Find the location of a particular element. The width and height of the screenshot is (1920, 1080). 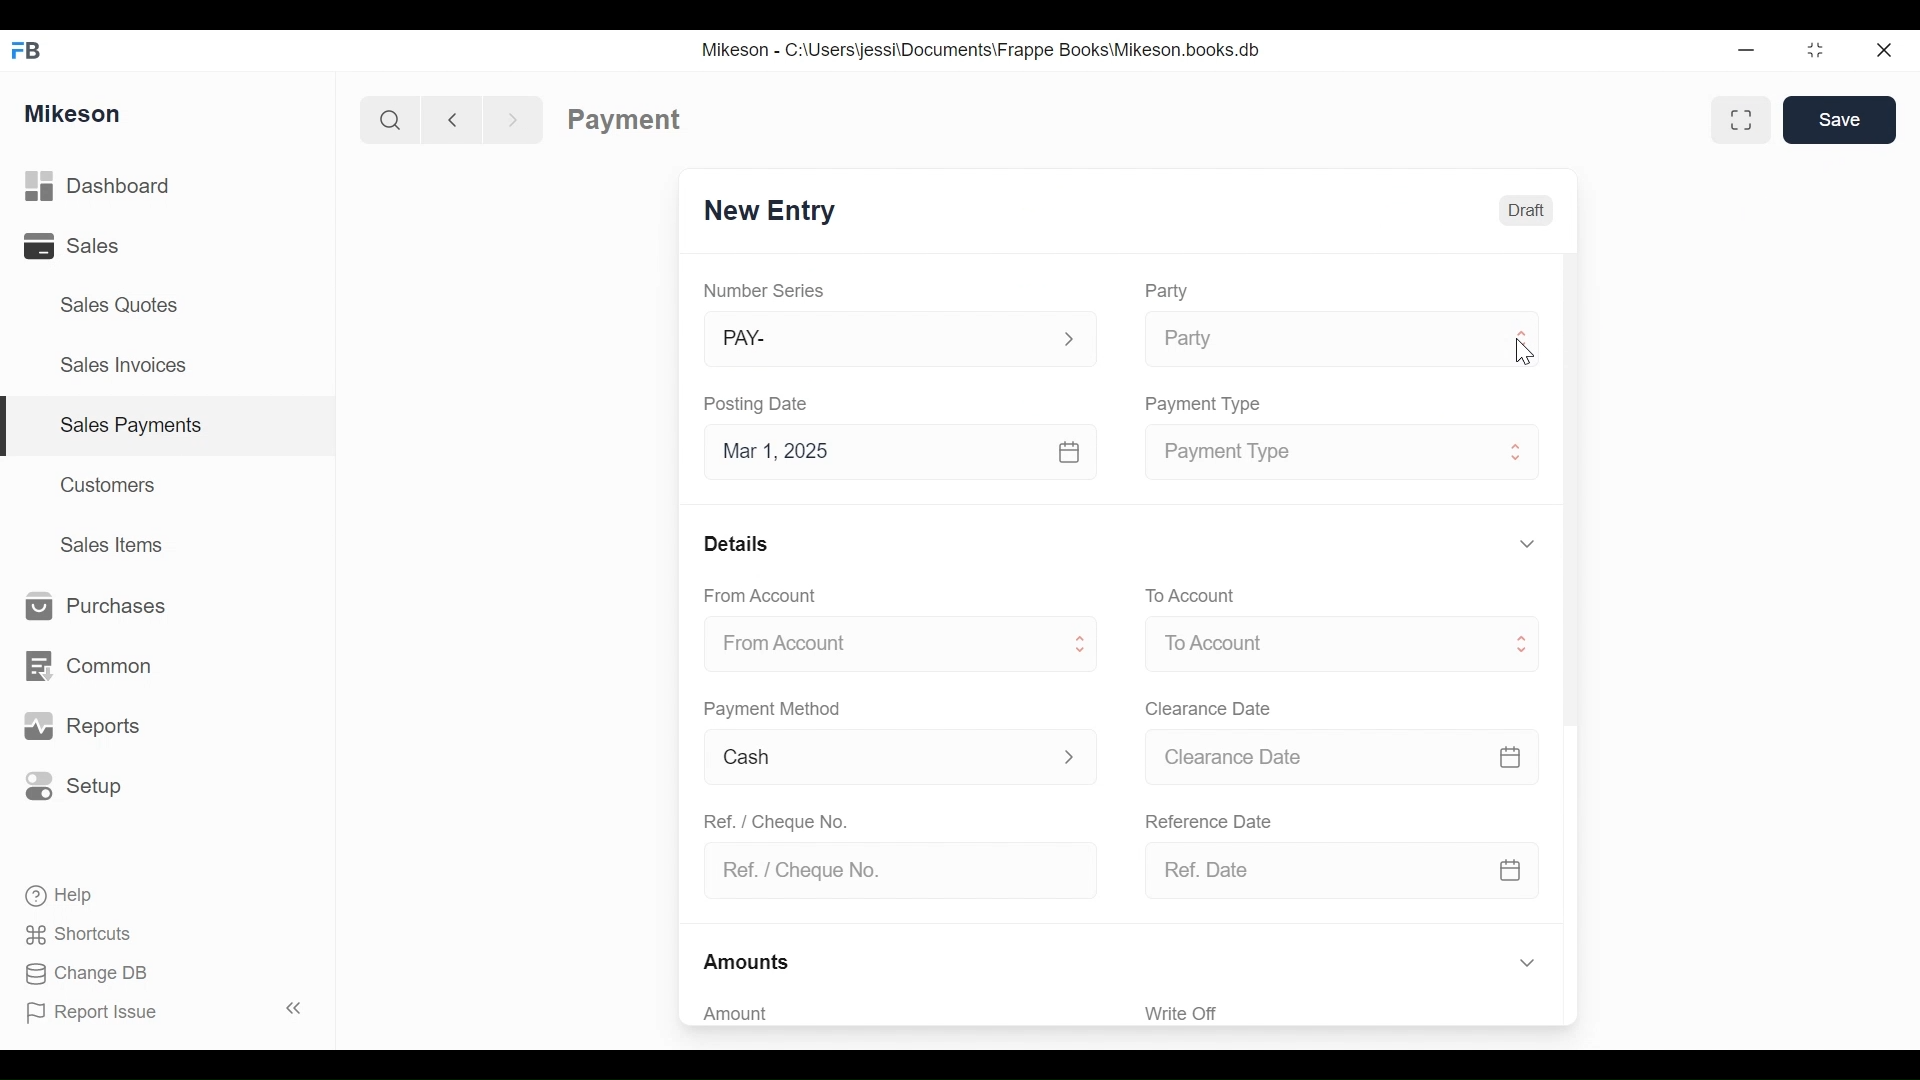

Payment is located at coordinates (623, 118).